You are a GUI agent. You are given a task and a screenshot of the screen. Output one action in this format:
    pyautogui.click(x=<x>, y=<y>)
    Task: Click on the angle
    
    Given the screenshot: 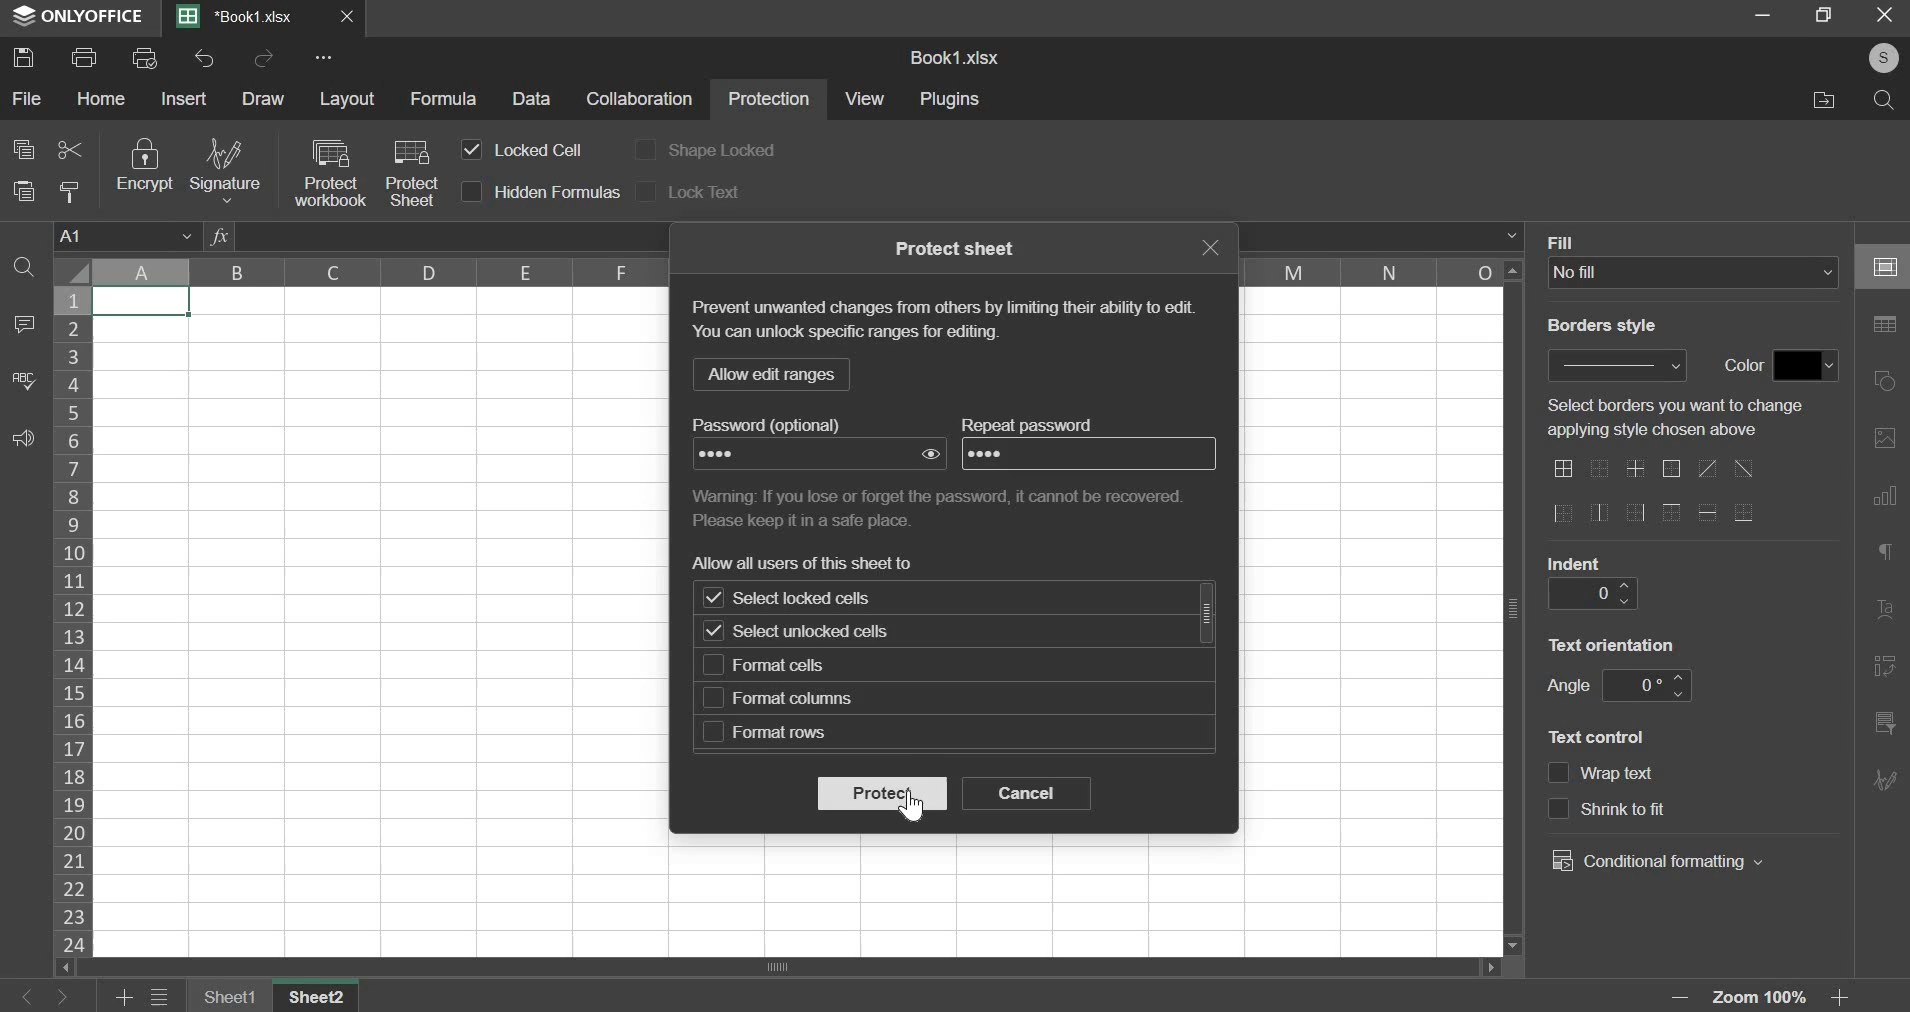 What is the action you would take?
    pyautogui.click(x=1644, y=686)
    